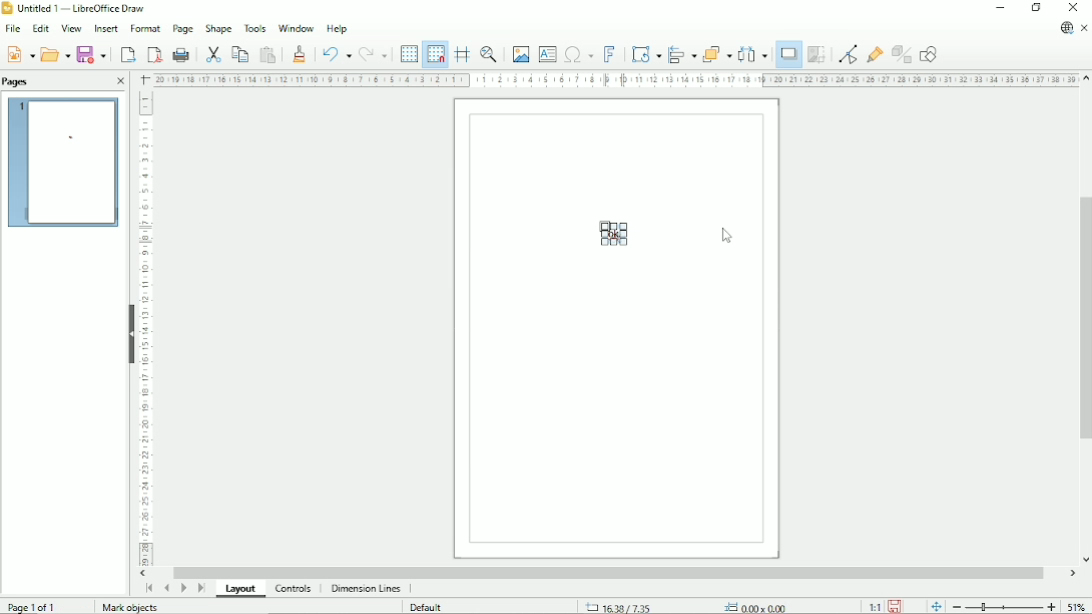  I want to click on Help, so click(336, 28).